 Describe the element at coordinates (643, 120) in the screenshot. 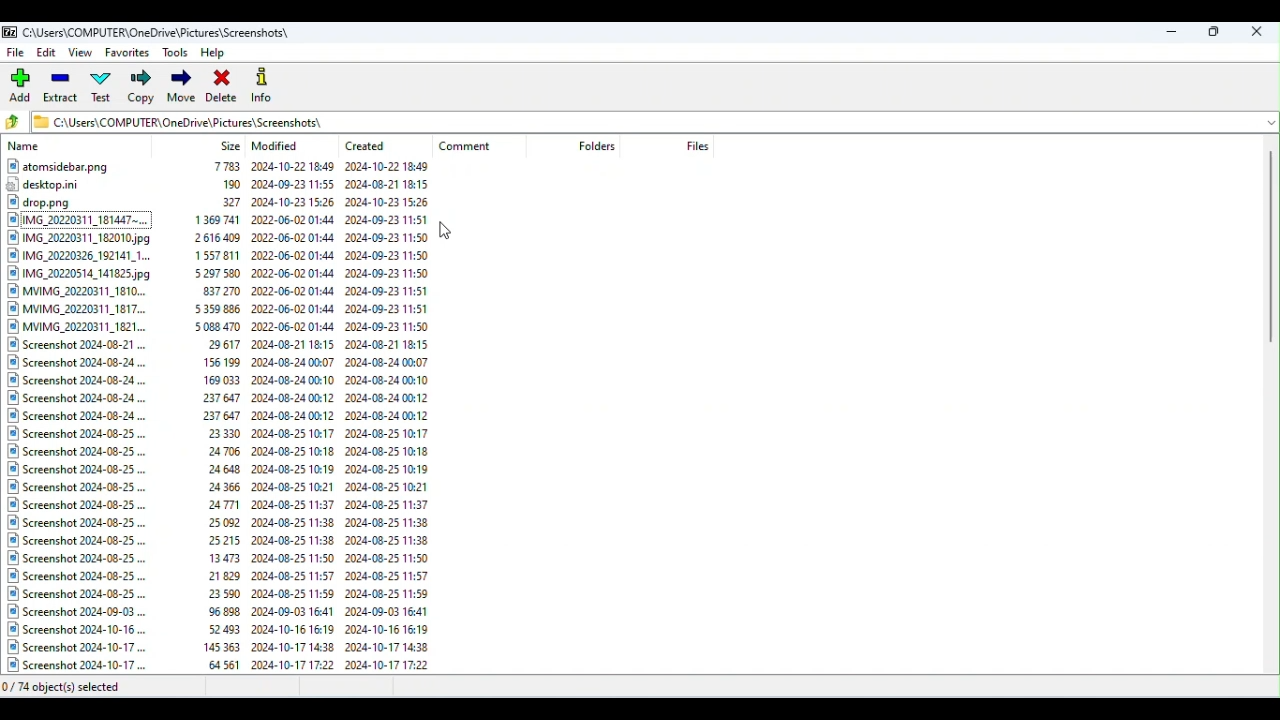

I see `File address bar` at that location.